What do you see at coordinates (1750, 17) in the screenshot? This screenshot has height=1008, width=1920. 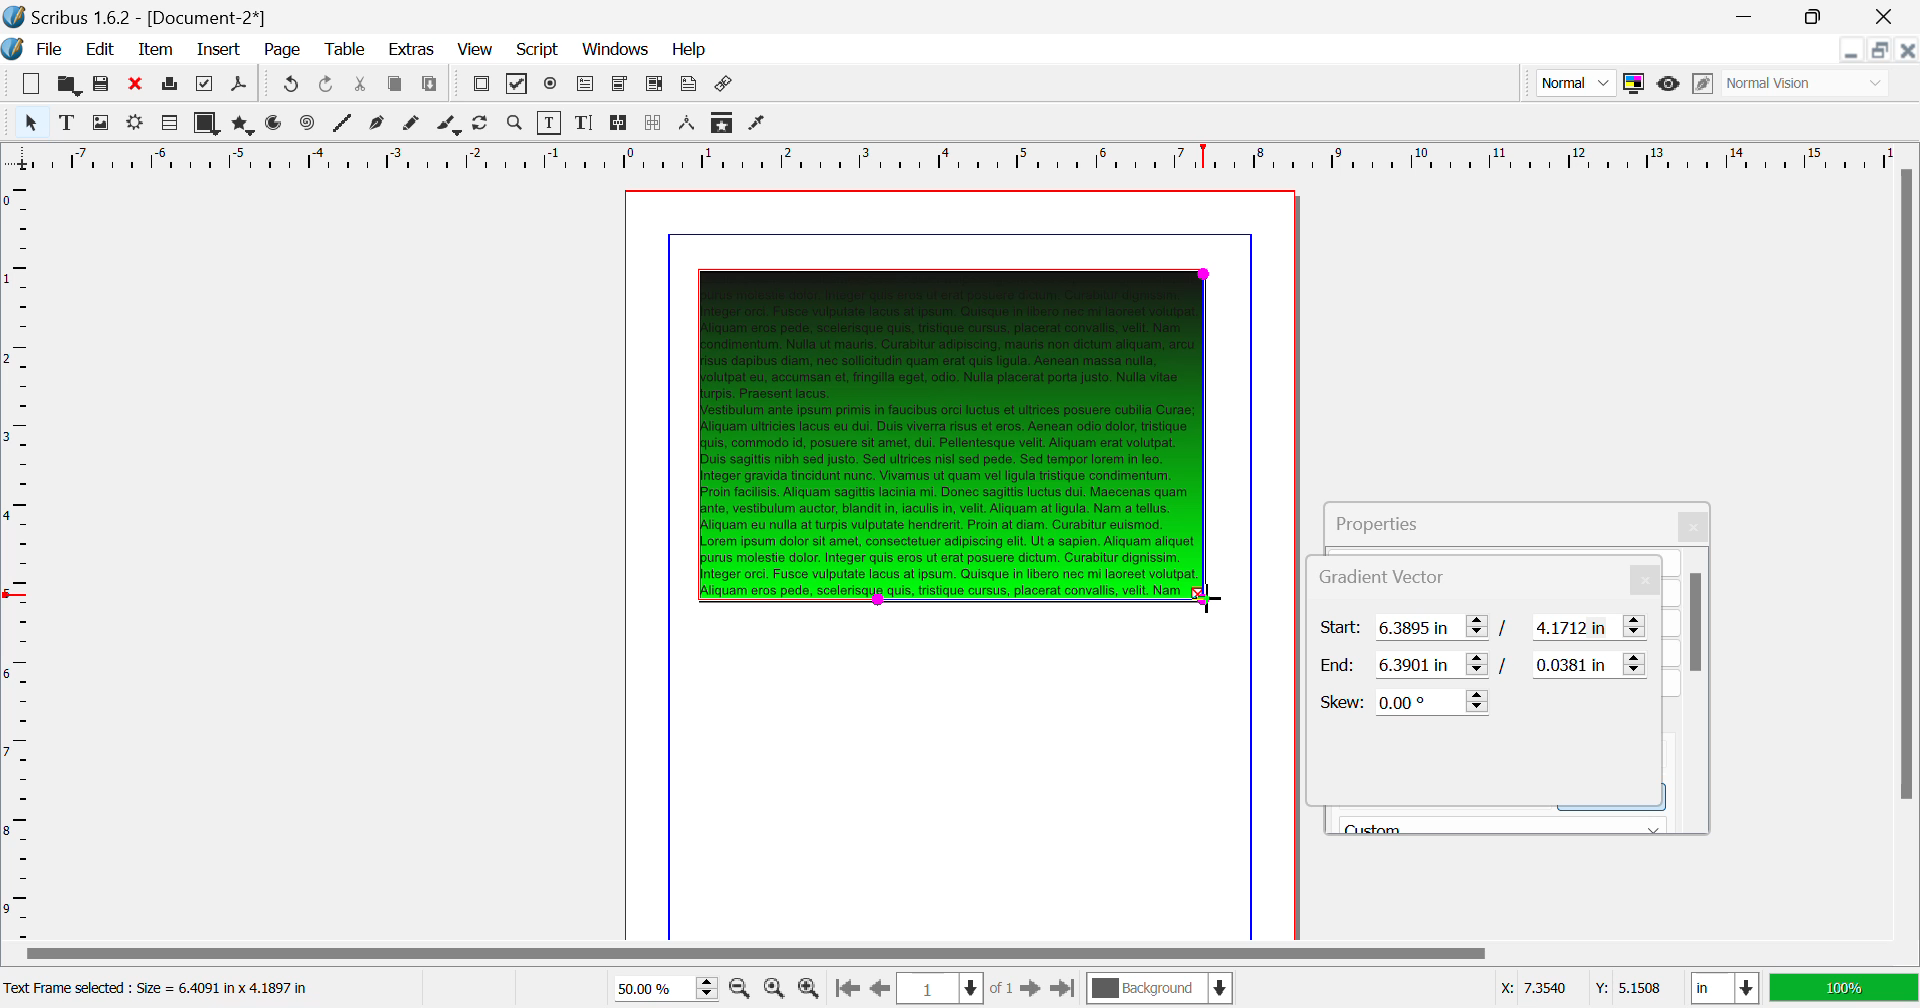 I see `Restore Down` at bounding box center [1750, 17].